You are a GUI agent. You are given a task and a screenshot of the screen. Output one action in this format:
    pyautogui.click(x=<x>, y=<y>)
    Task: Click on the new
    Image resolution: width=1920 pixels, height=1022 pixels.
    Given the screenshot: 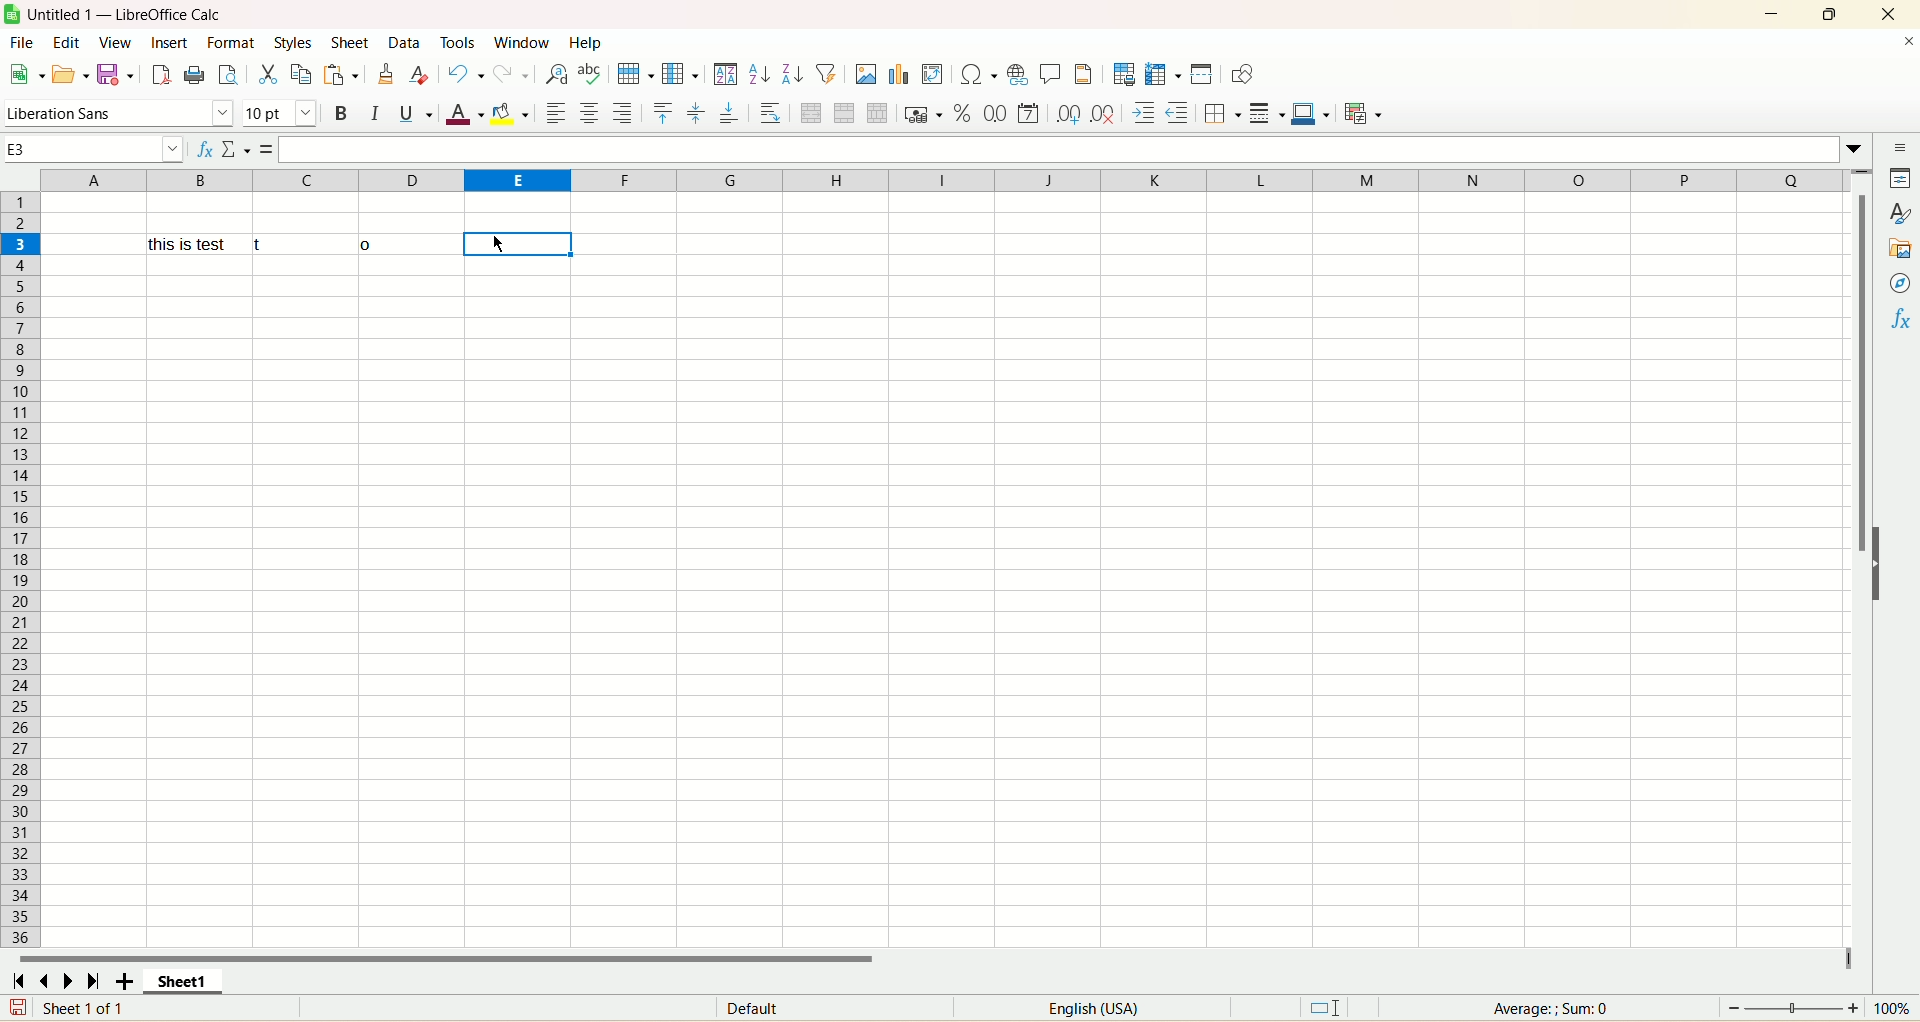 What is the action you would take?
    pyautogui.click(x=27, y=73)
    